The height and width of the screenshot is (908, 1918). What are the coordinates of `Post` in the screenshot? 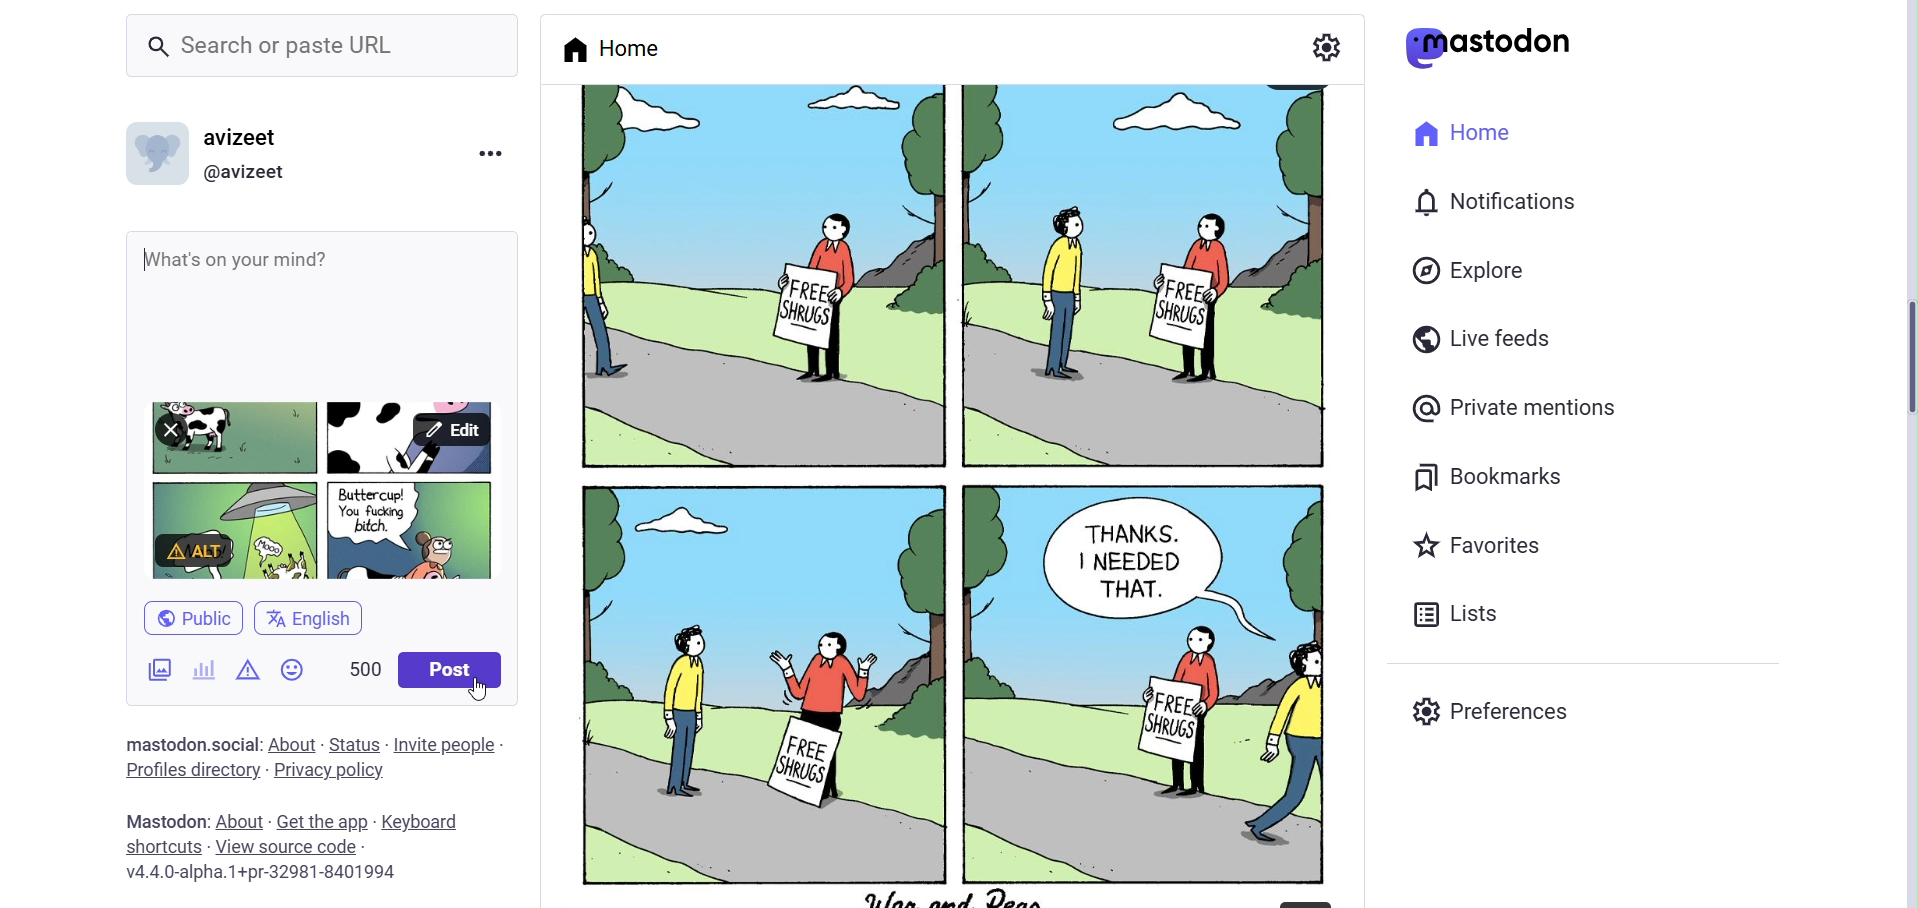 It's located at (447, 671).